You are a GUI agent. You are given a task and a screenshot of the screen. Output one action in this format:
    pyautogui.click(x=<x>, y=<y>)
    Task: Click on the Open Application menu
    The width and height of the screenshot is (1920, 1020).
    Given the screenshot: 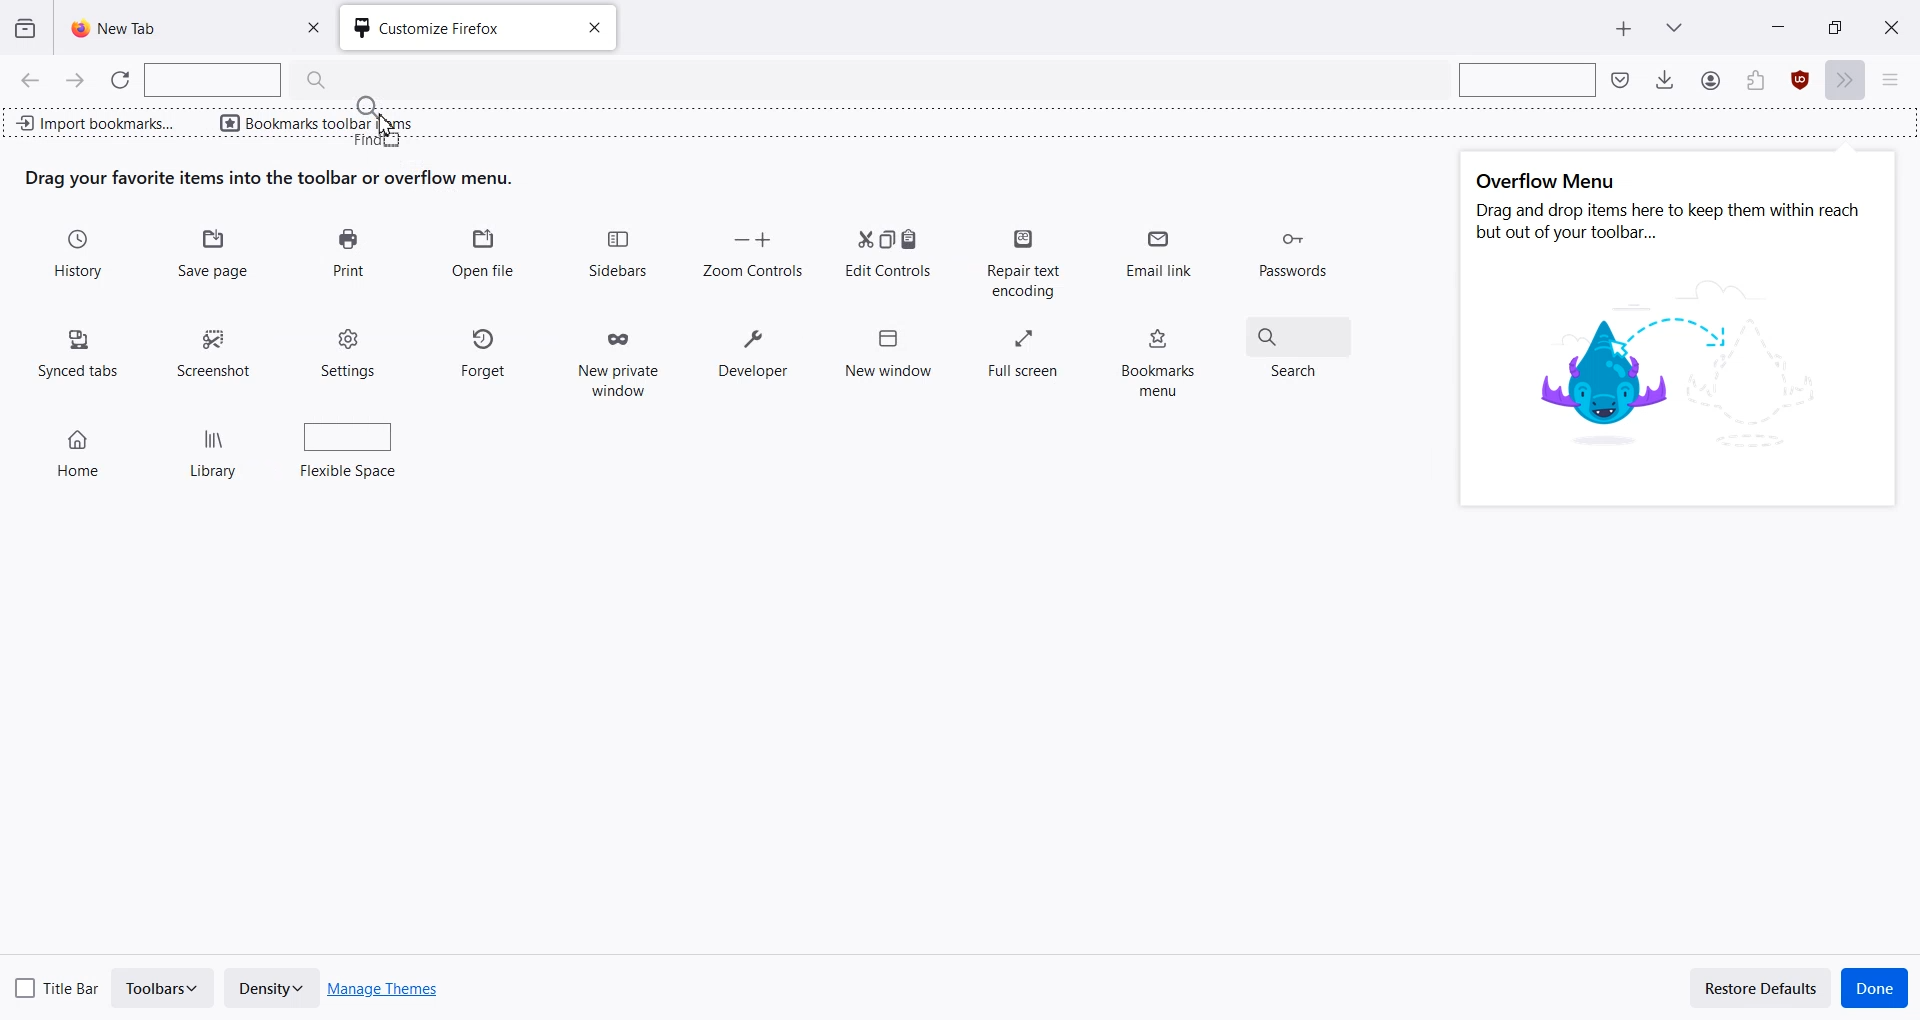 What is the action you would take?
    pyautogui.click(x=1898, y=81)
    